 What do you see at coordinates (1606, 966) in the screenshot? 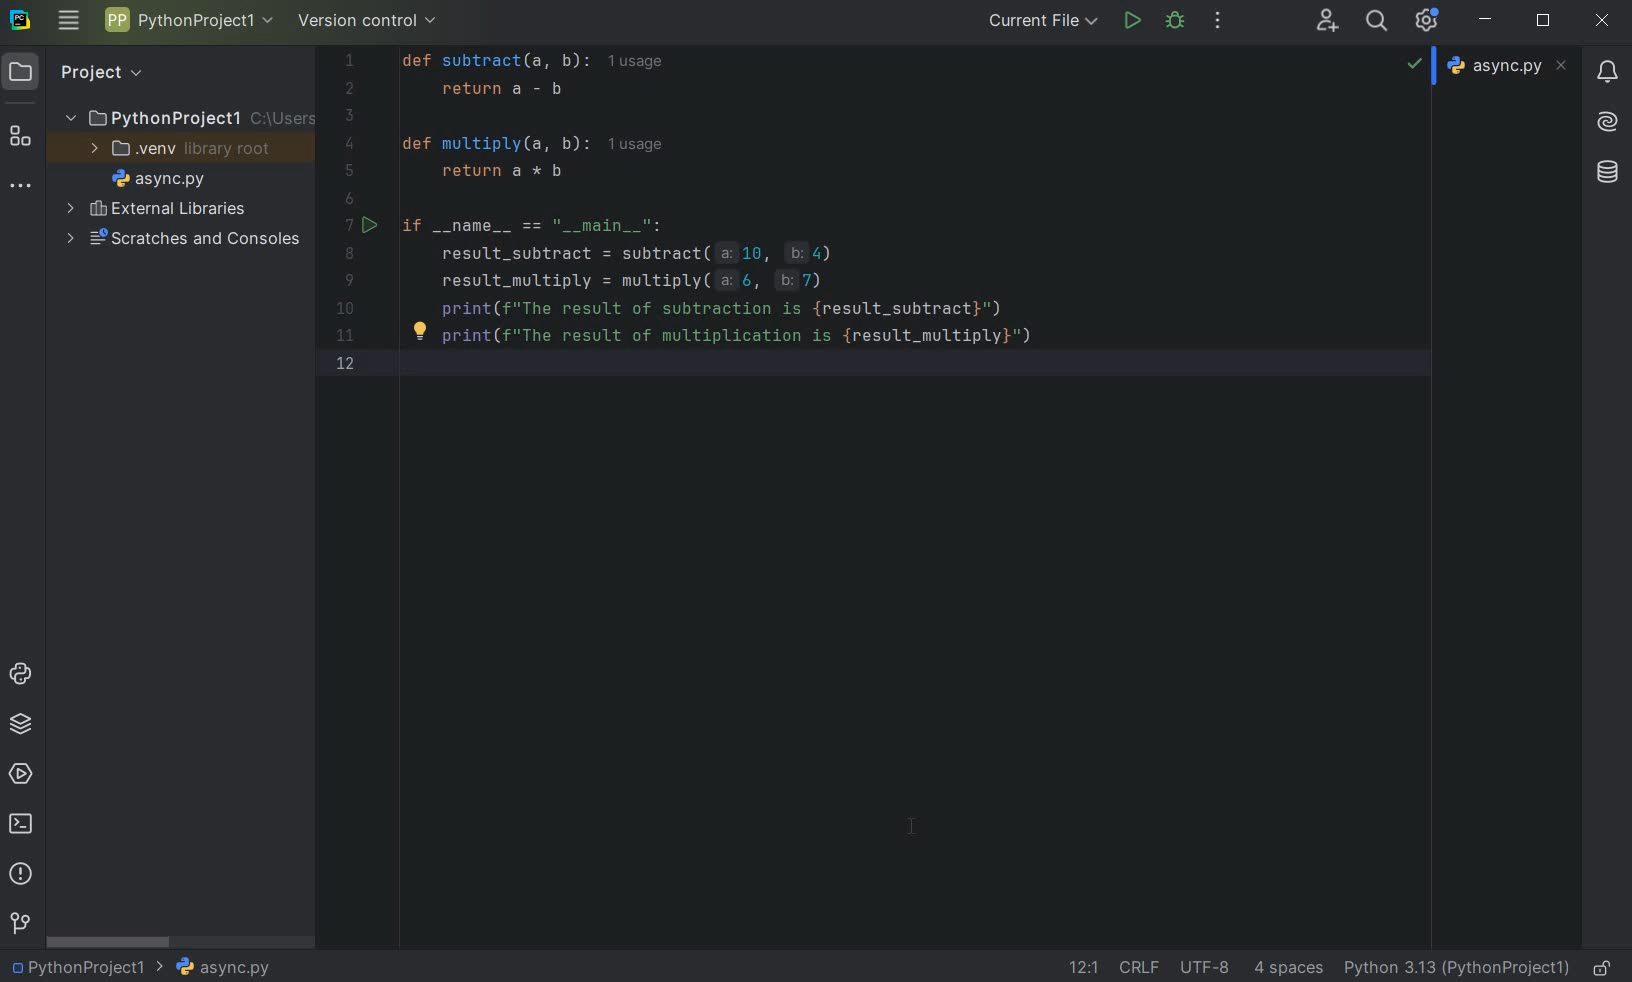
I see `MAKE FILE READY ONLY` at bounding box center [1606, 966].